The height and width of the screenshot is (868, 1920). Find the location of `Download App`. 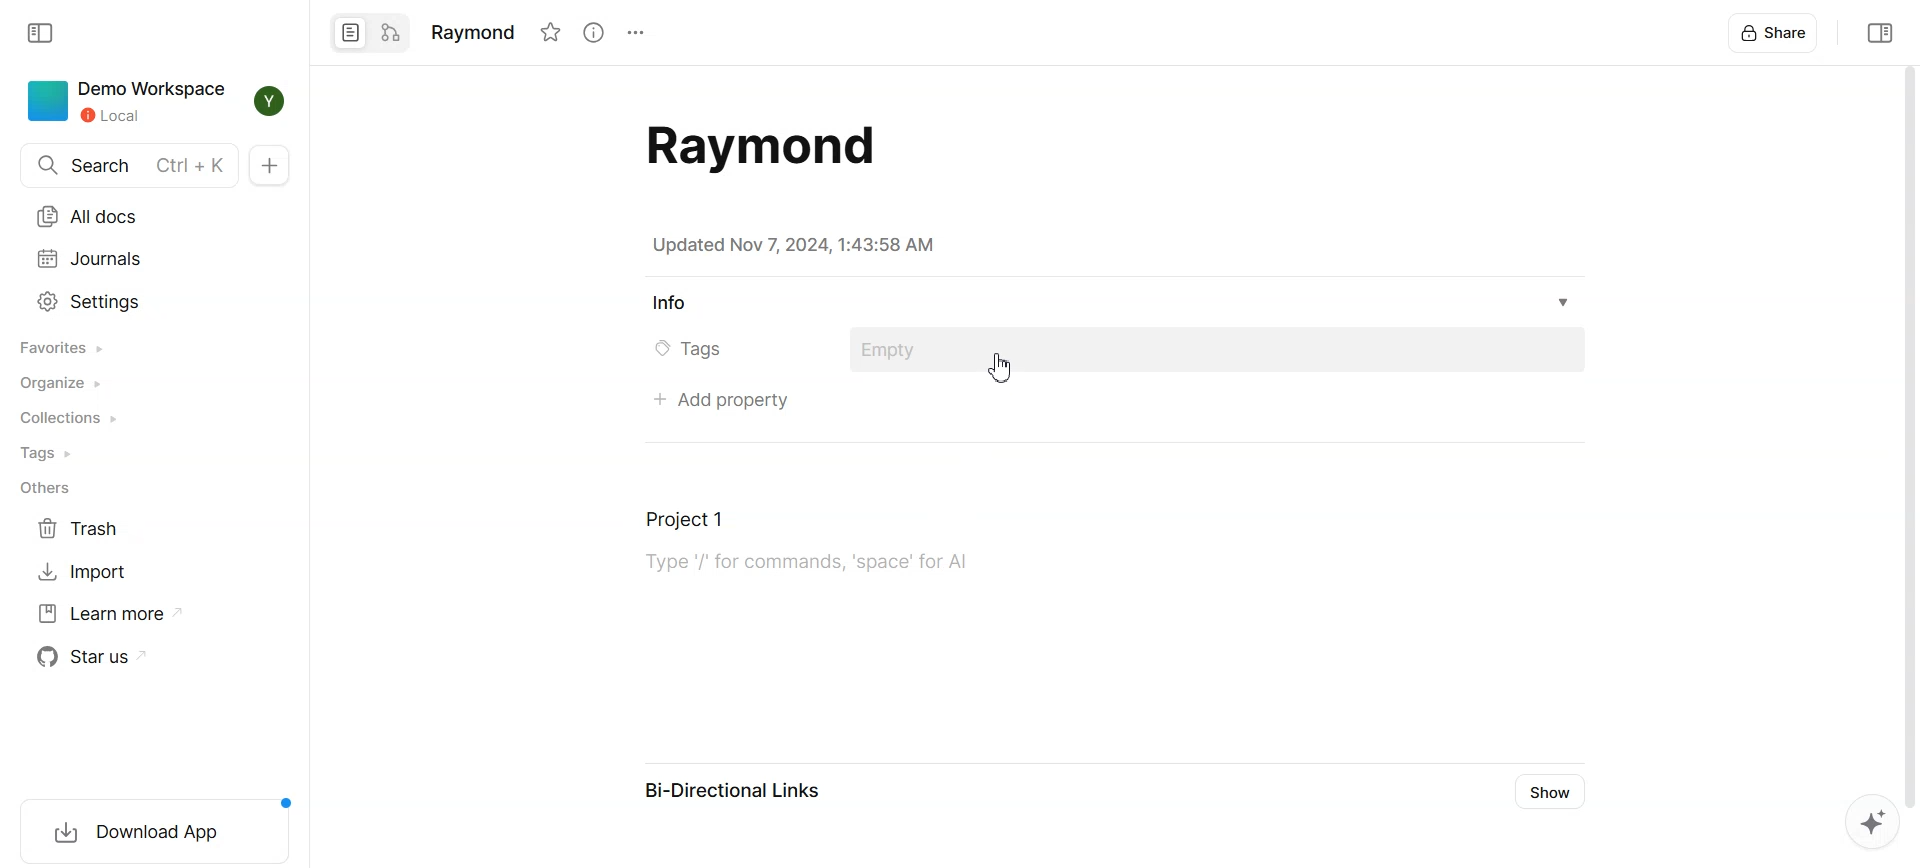

Download App is located at coordinates (148, 828).